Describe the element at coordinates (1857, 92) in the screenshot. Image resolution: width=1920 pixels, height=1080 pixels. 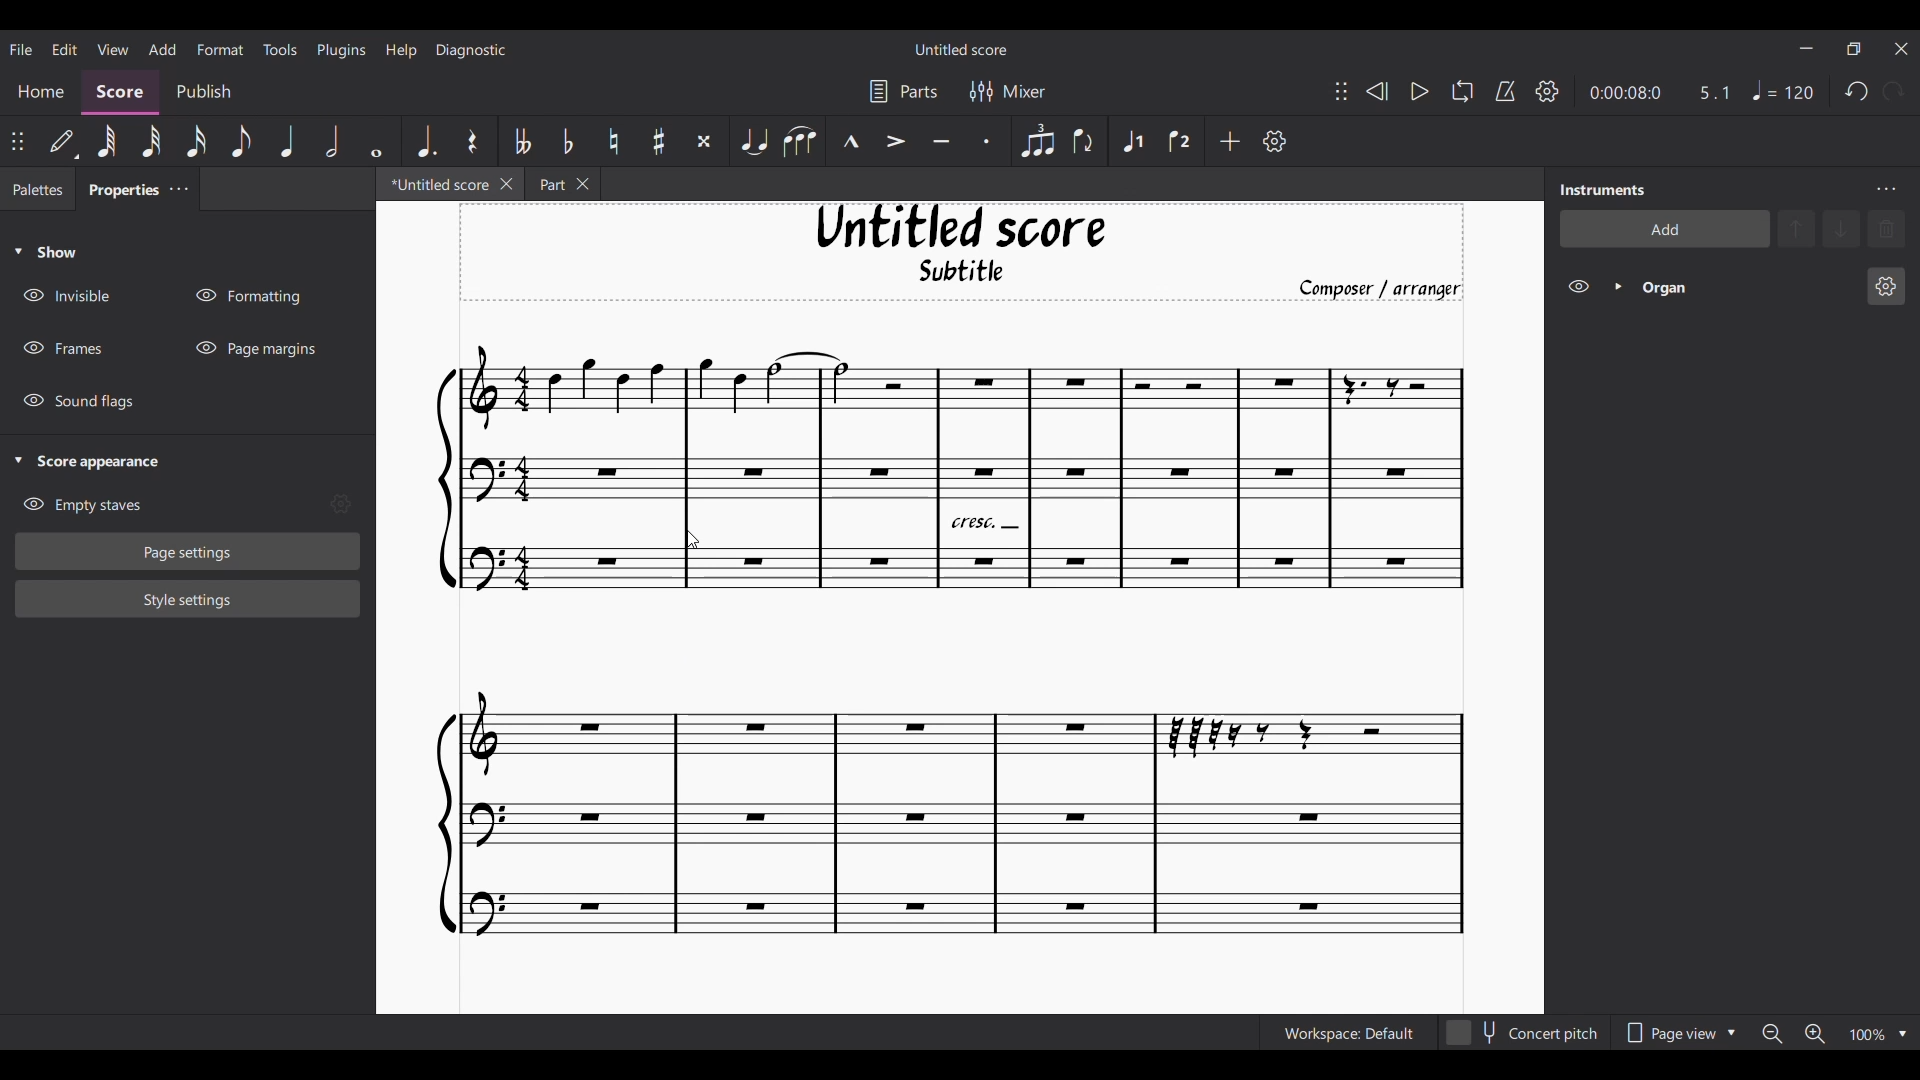
I see `Undo` at that location.